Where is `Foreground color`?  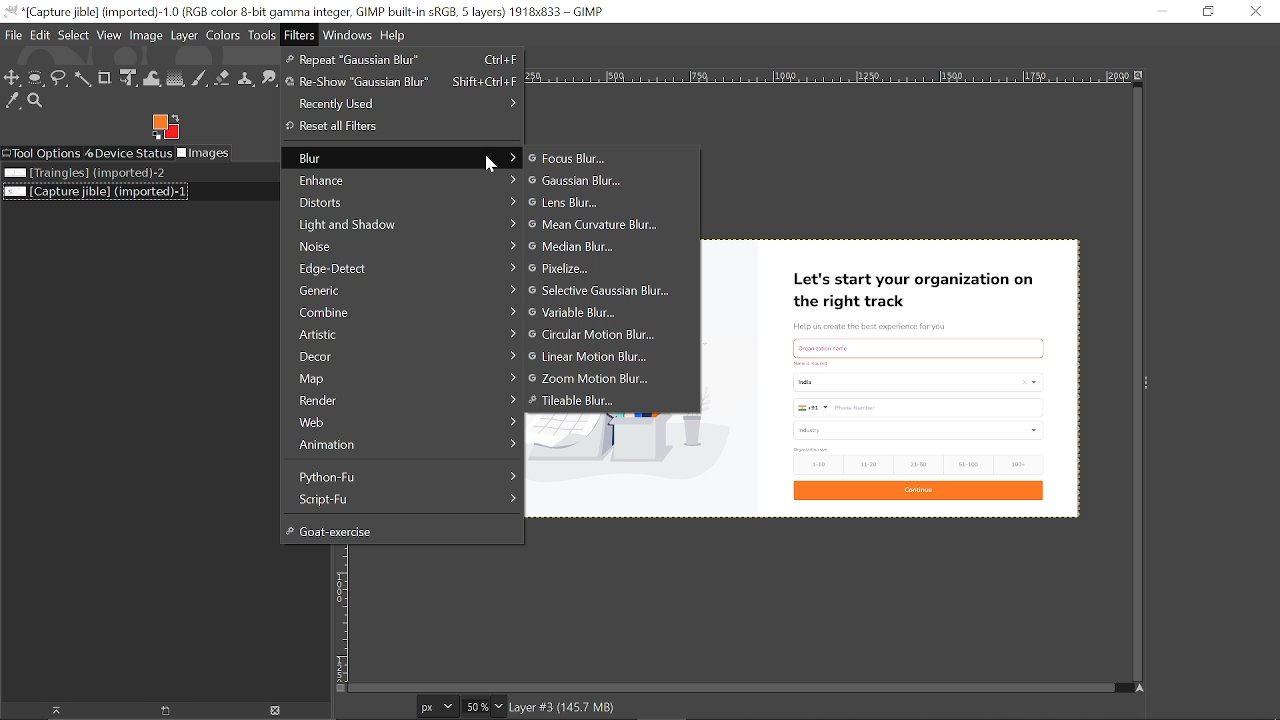 Foreground color is located at coordinates (165, 127).